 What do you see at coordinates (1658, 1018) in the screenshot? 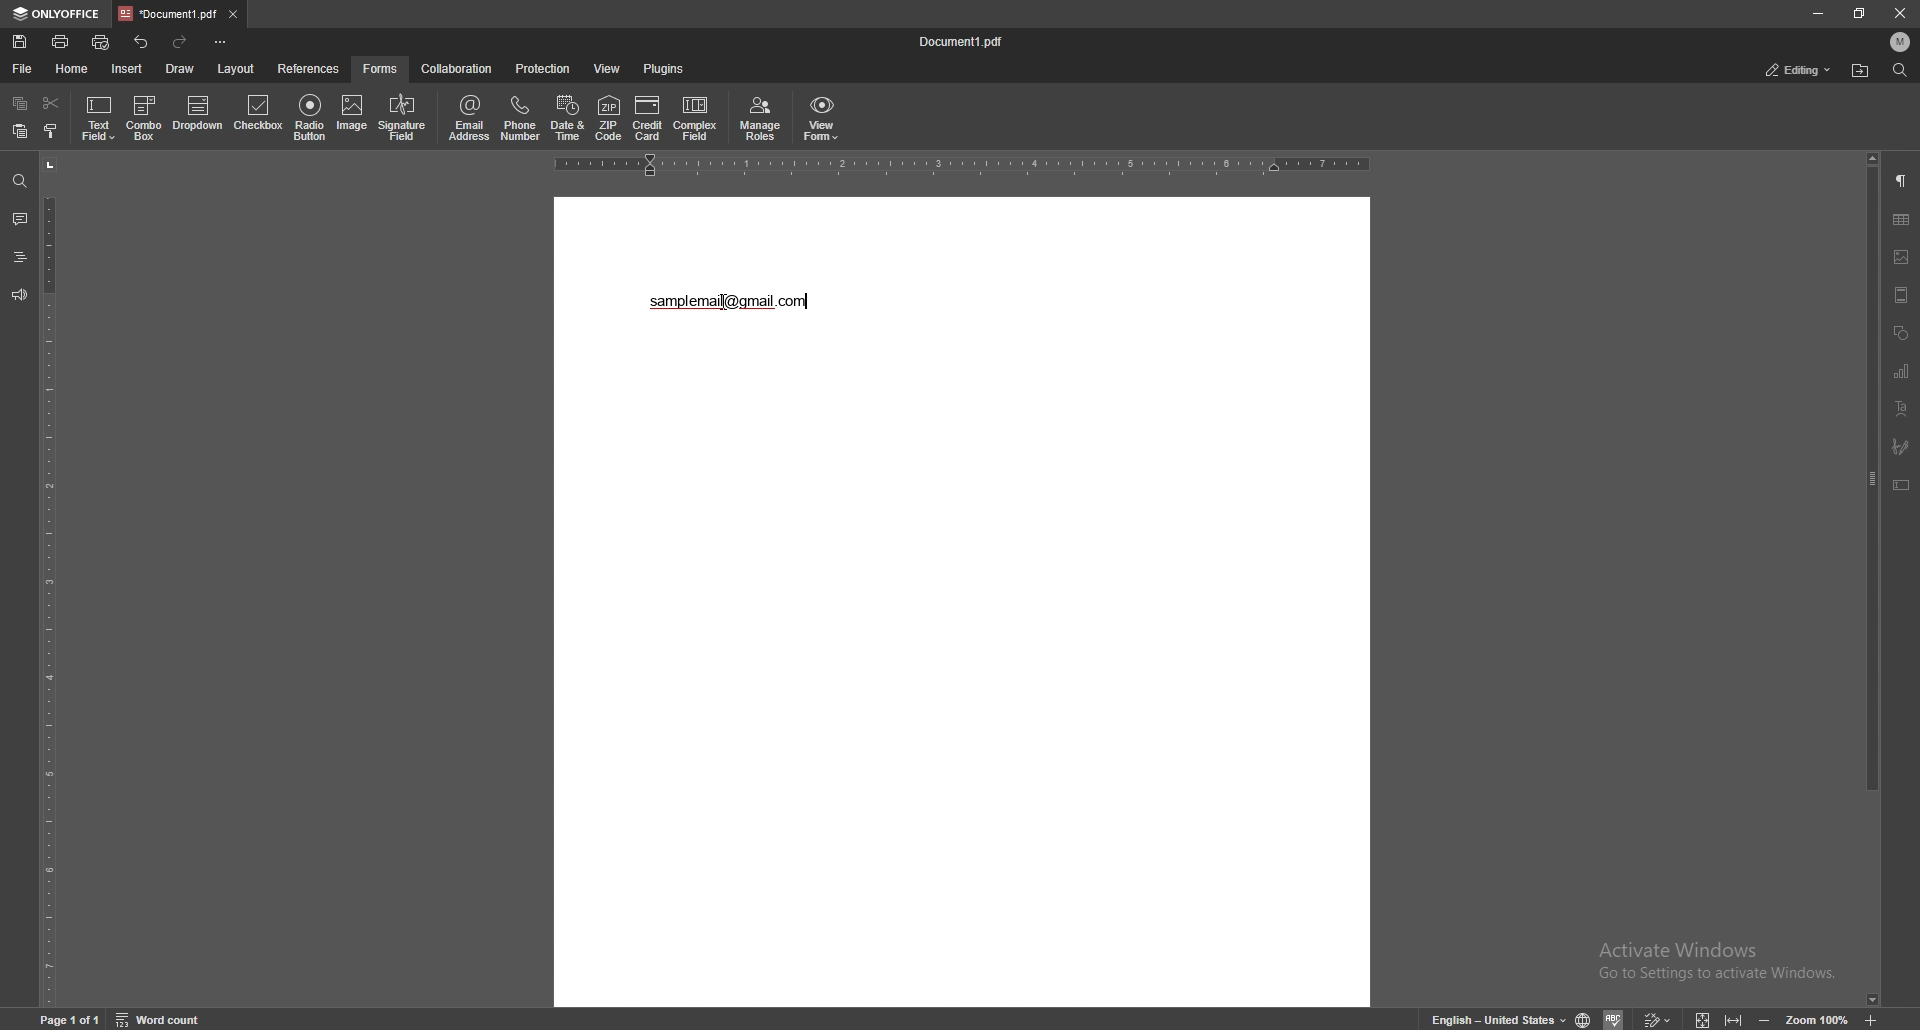
I see `track changes` at bounding box center [1658, 1018].